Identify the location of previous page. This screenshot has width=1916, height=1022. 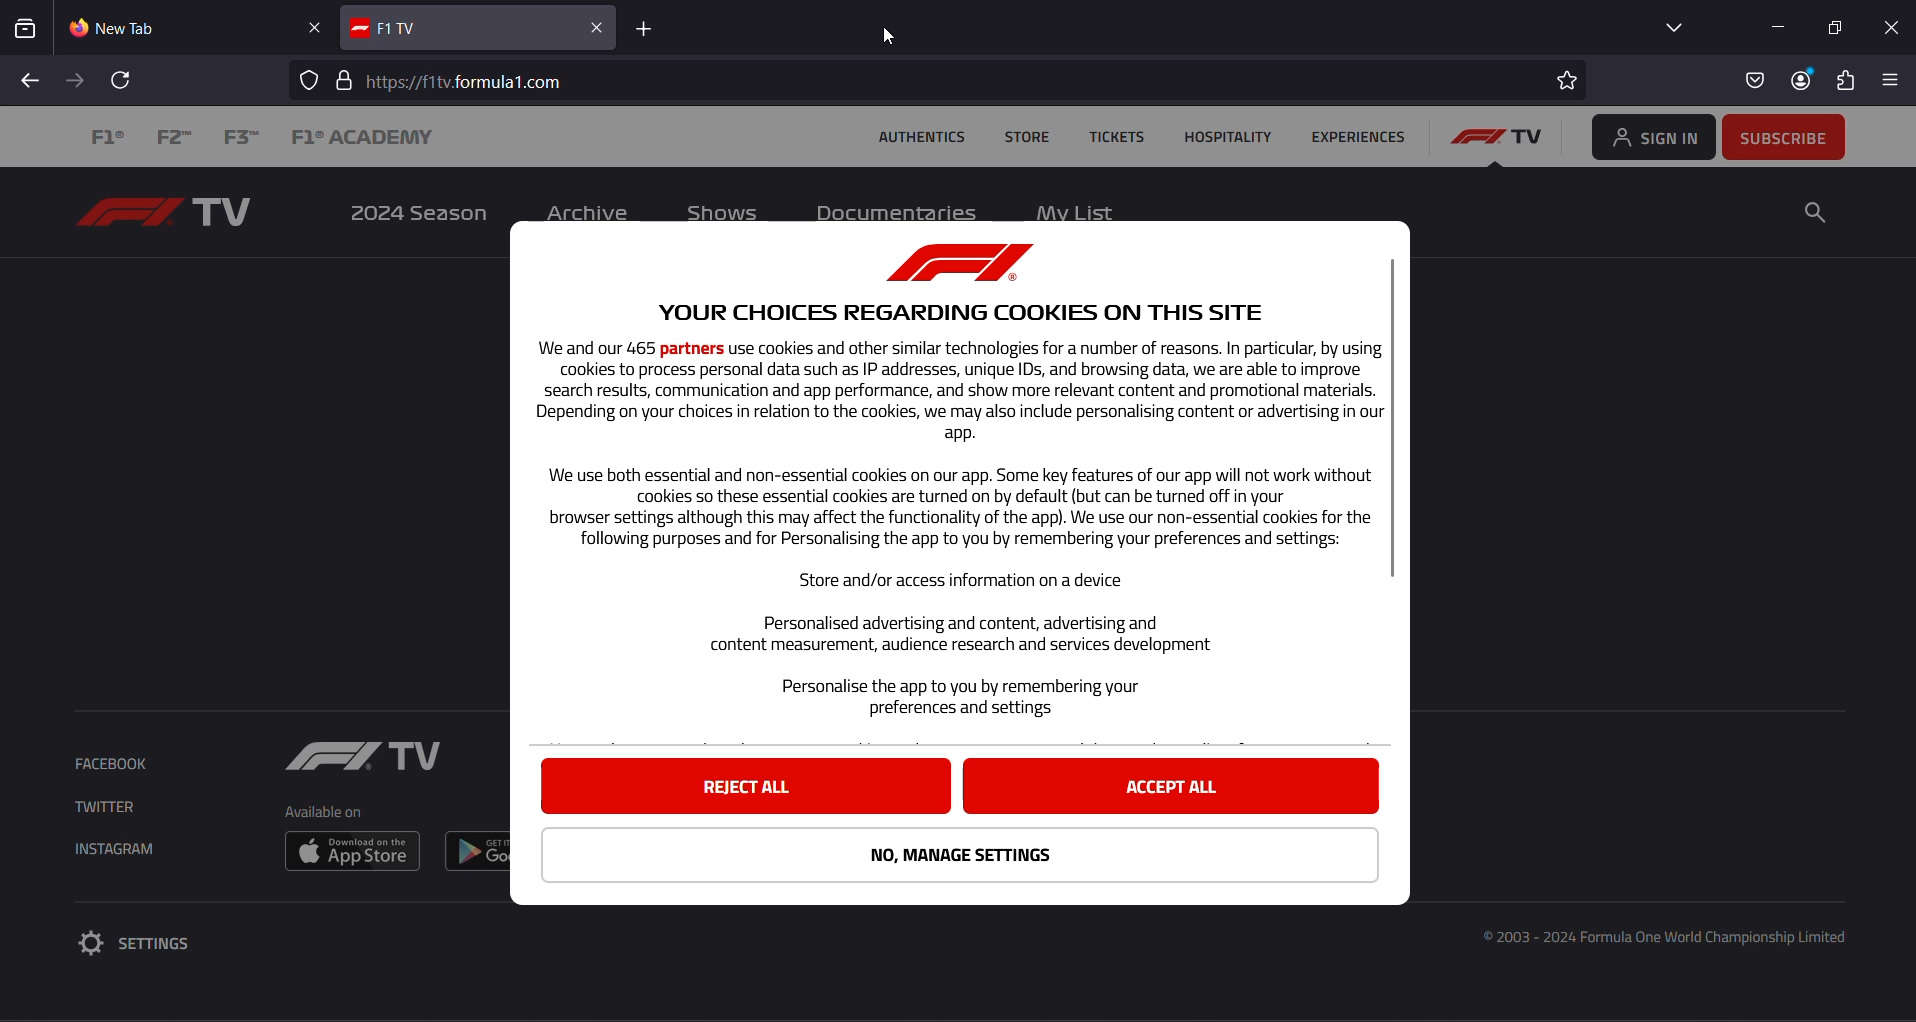
(33, 80).